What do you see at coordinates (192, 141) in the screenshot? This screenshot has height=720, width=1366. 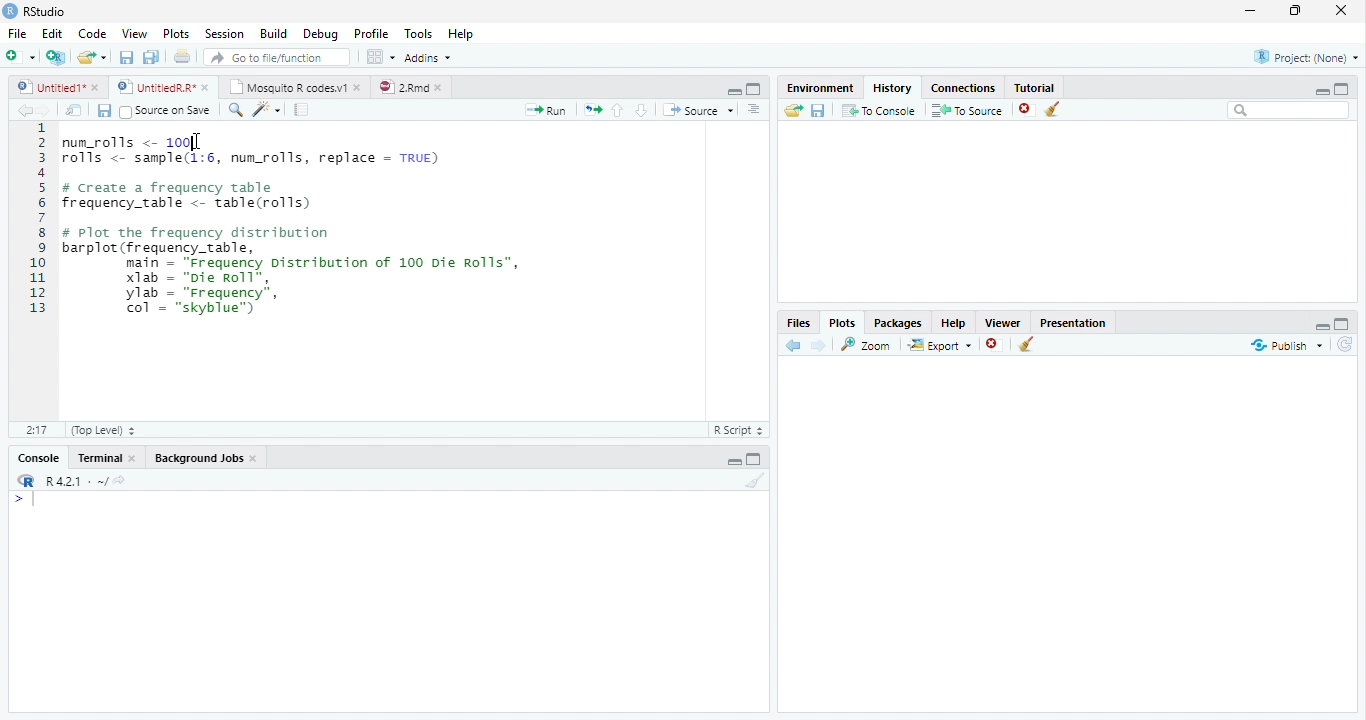 I see `Mouse Cursor` at bounding box center [192, 141].